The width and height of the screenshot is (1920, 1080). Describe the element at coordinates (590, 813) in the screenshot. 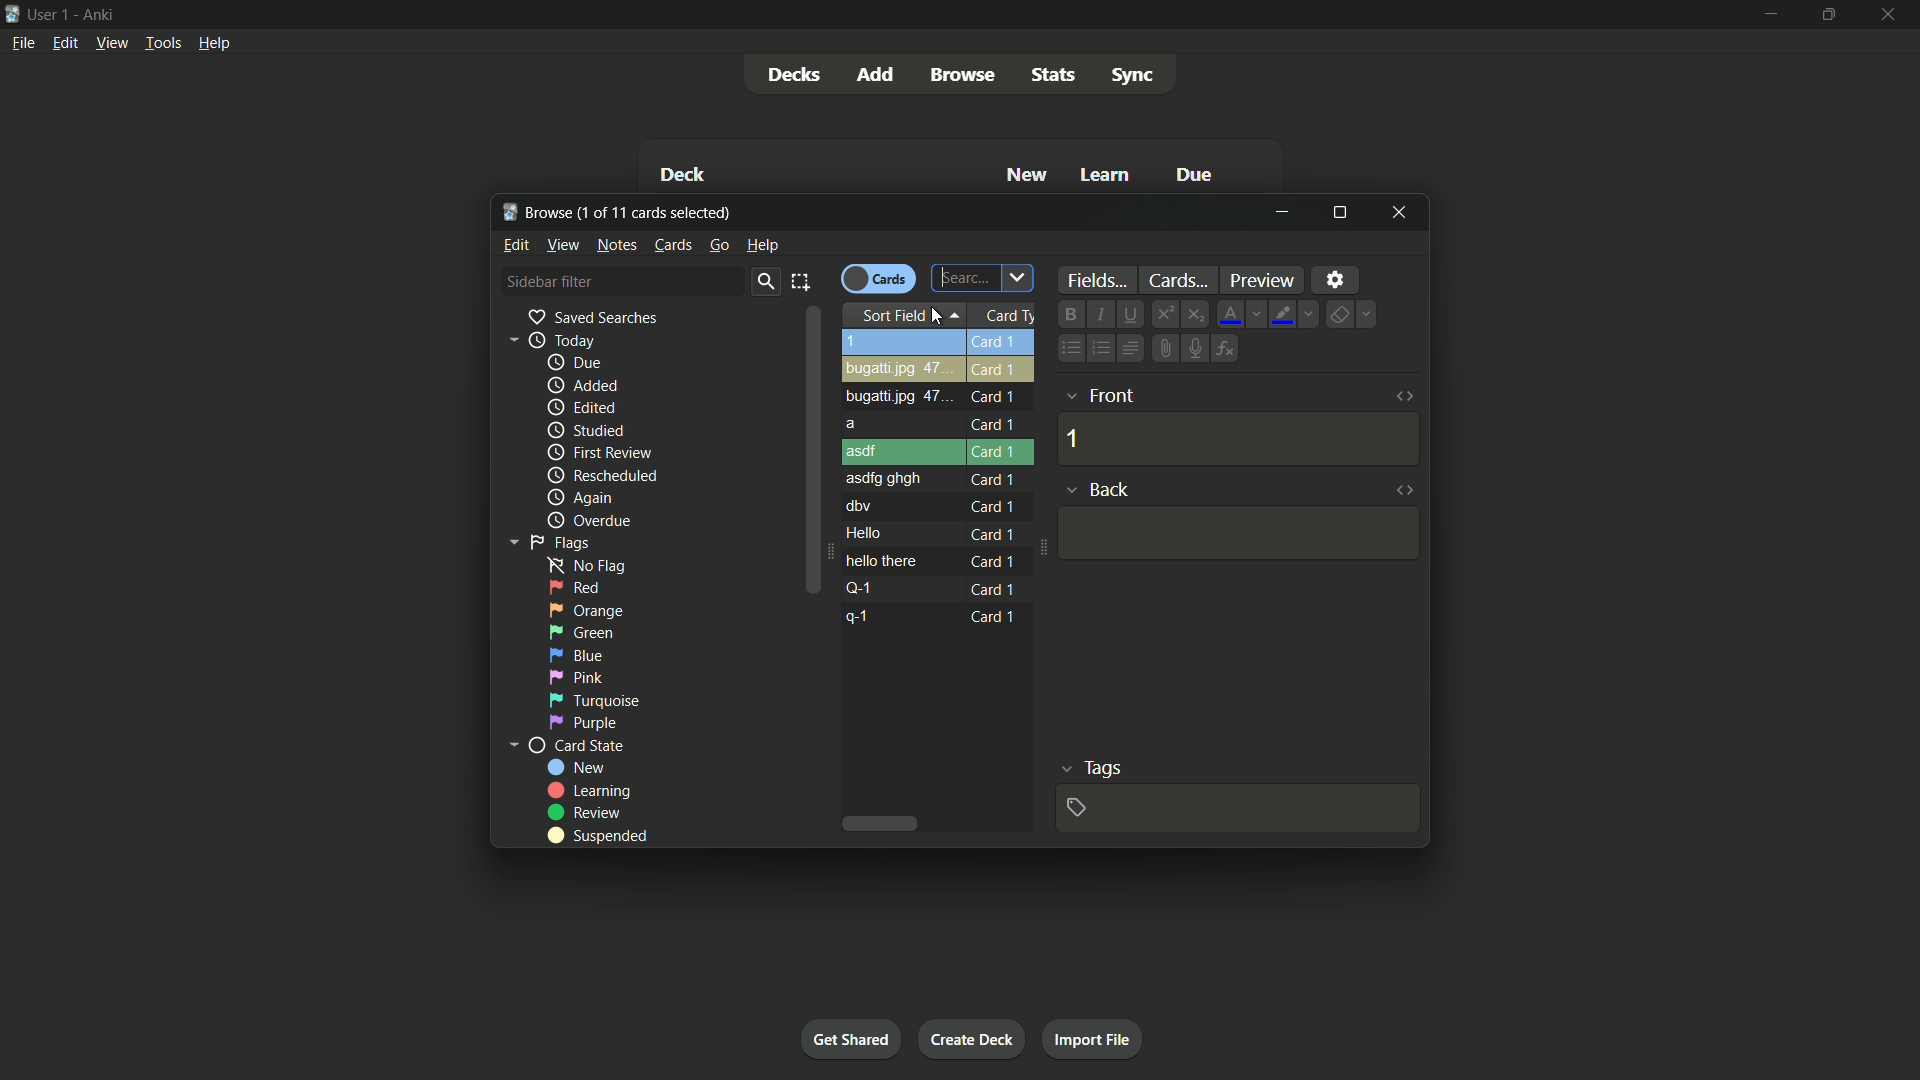

I see `review` at that location.